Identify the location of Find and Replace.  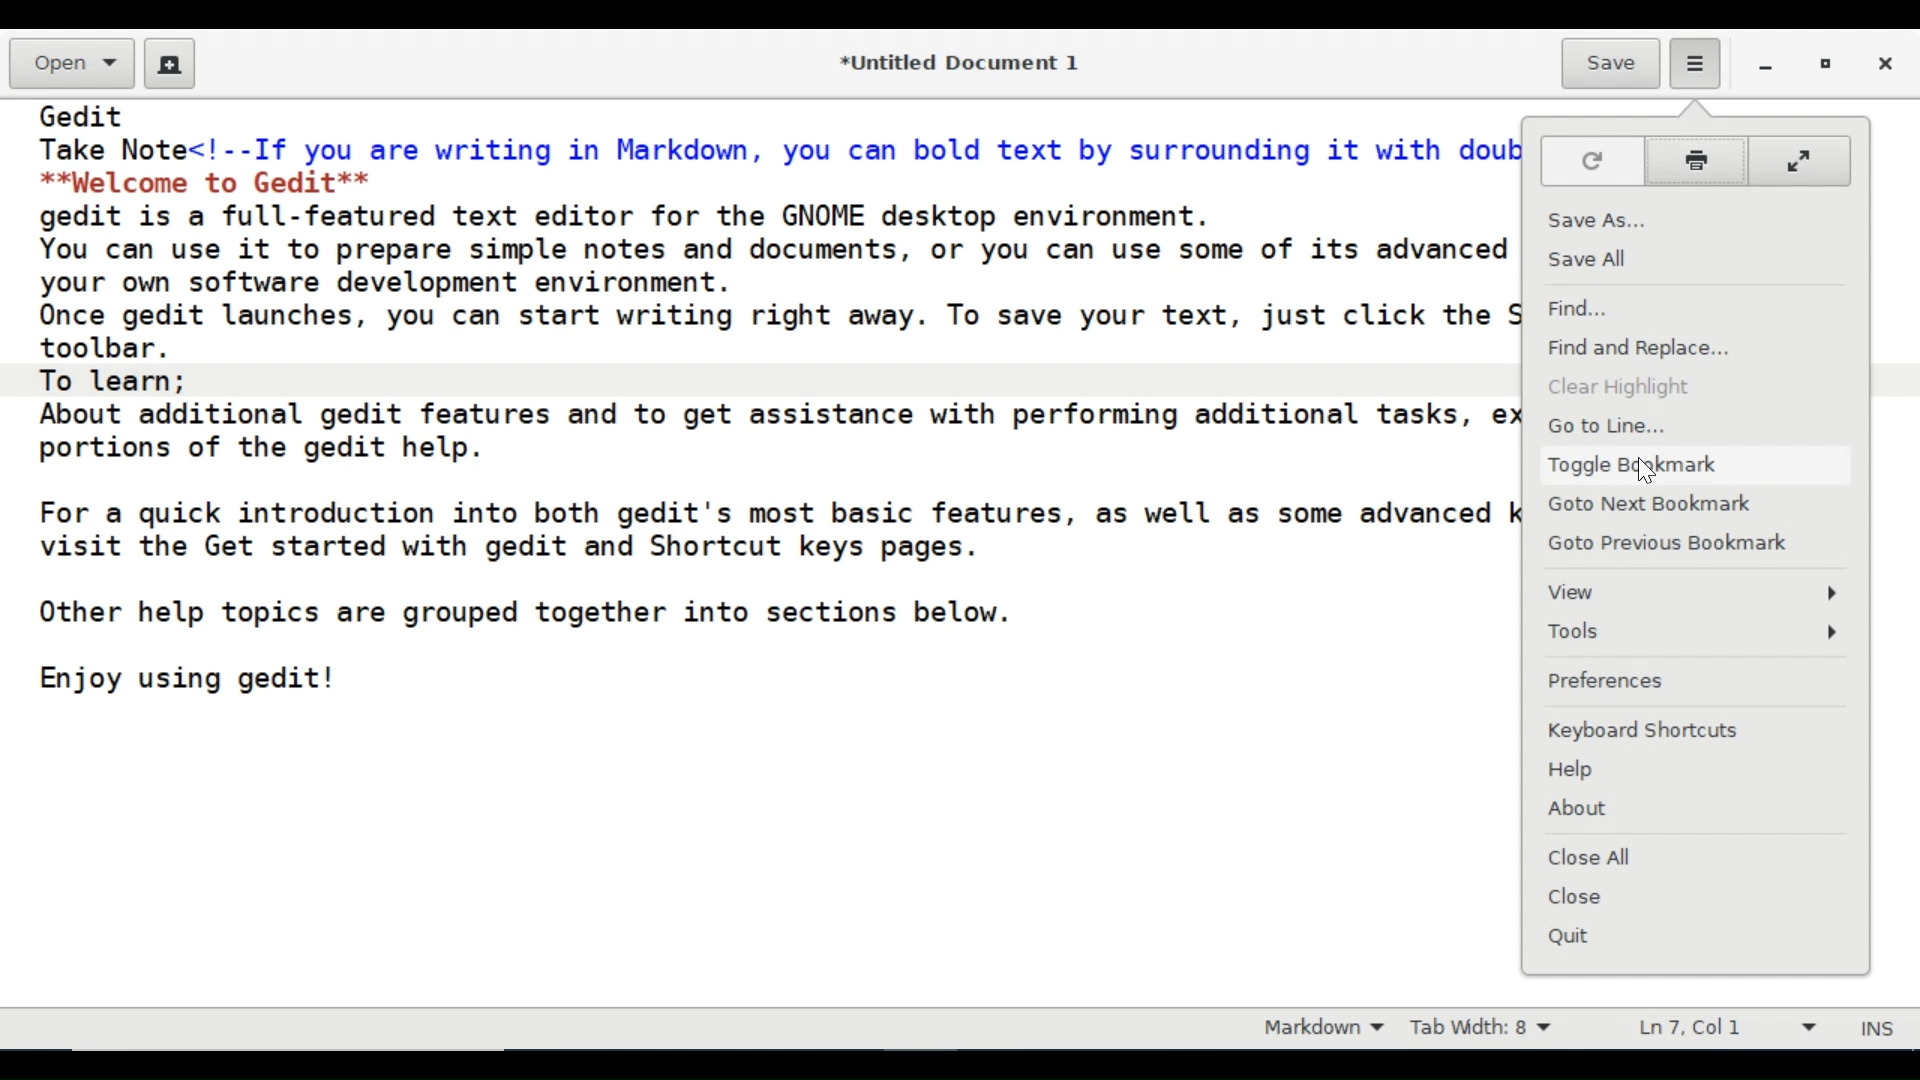
(1643, 349).